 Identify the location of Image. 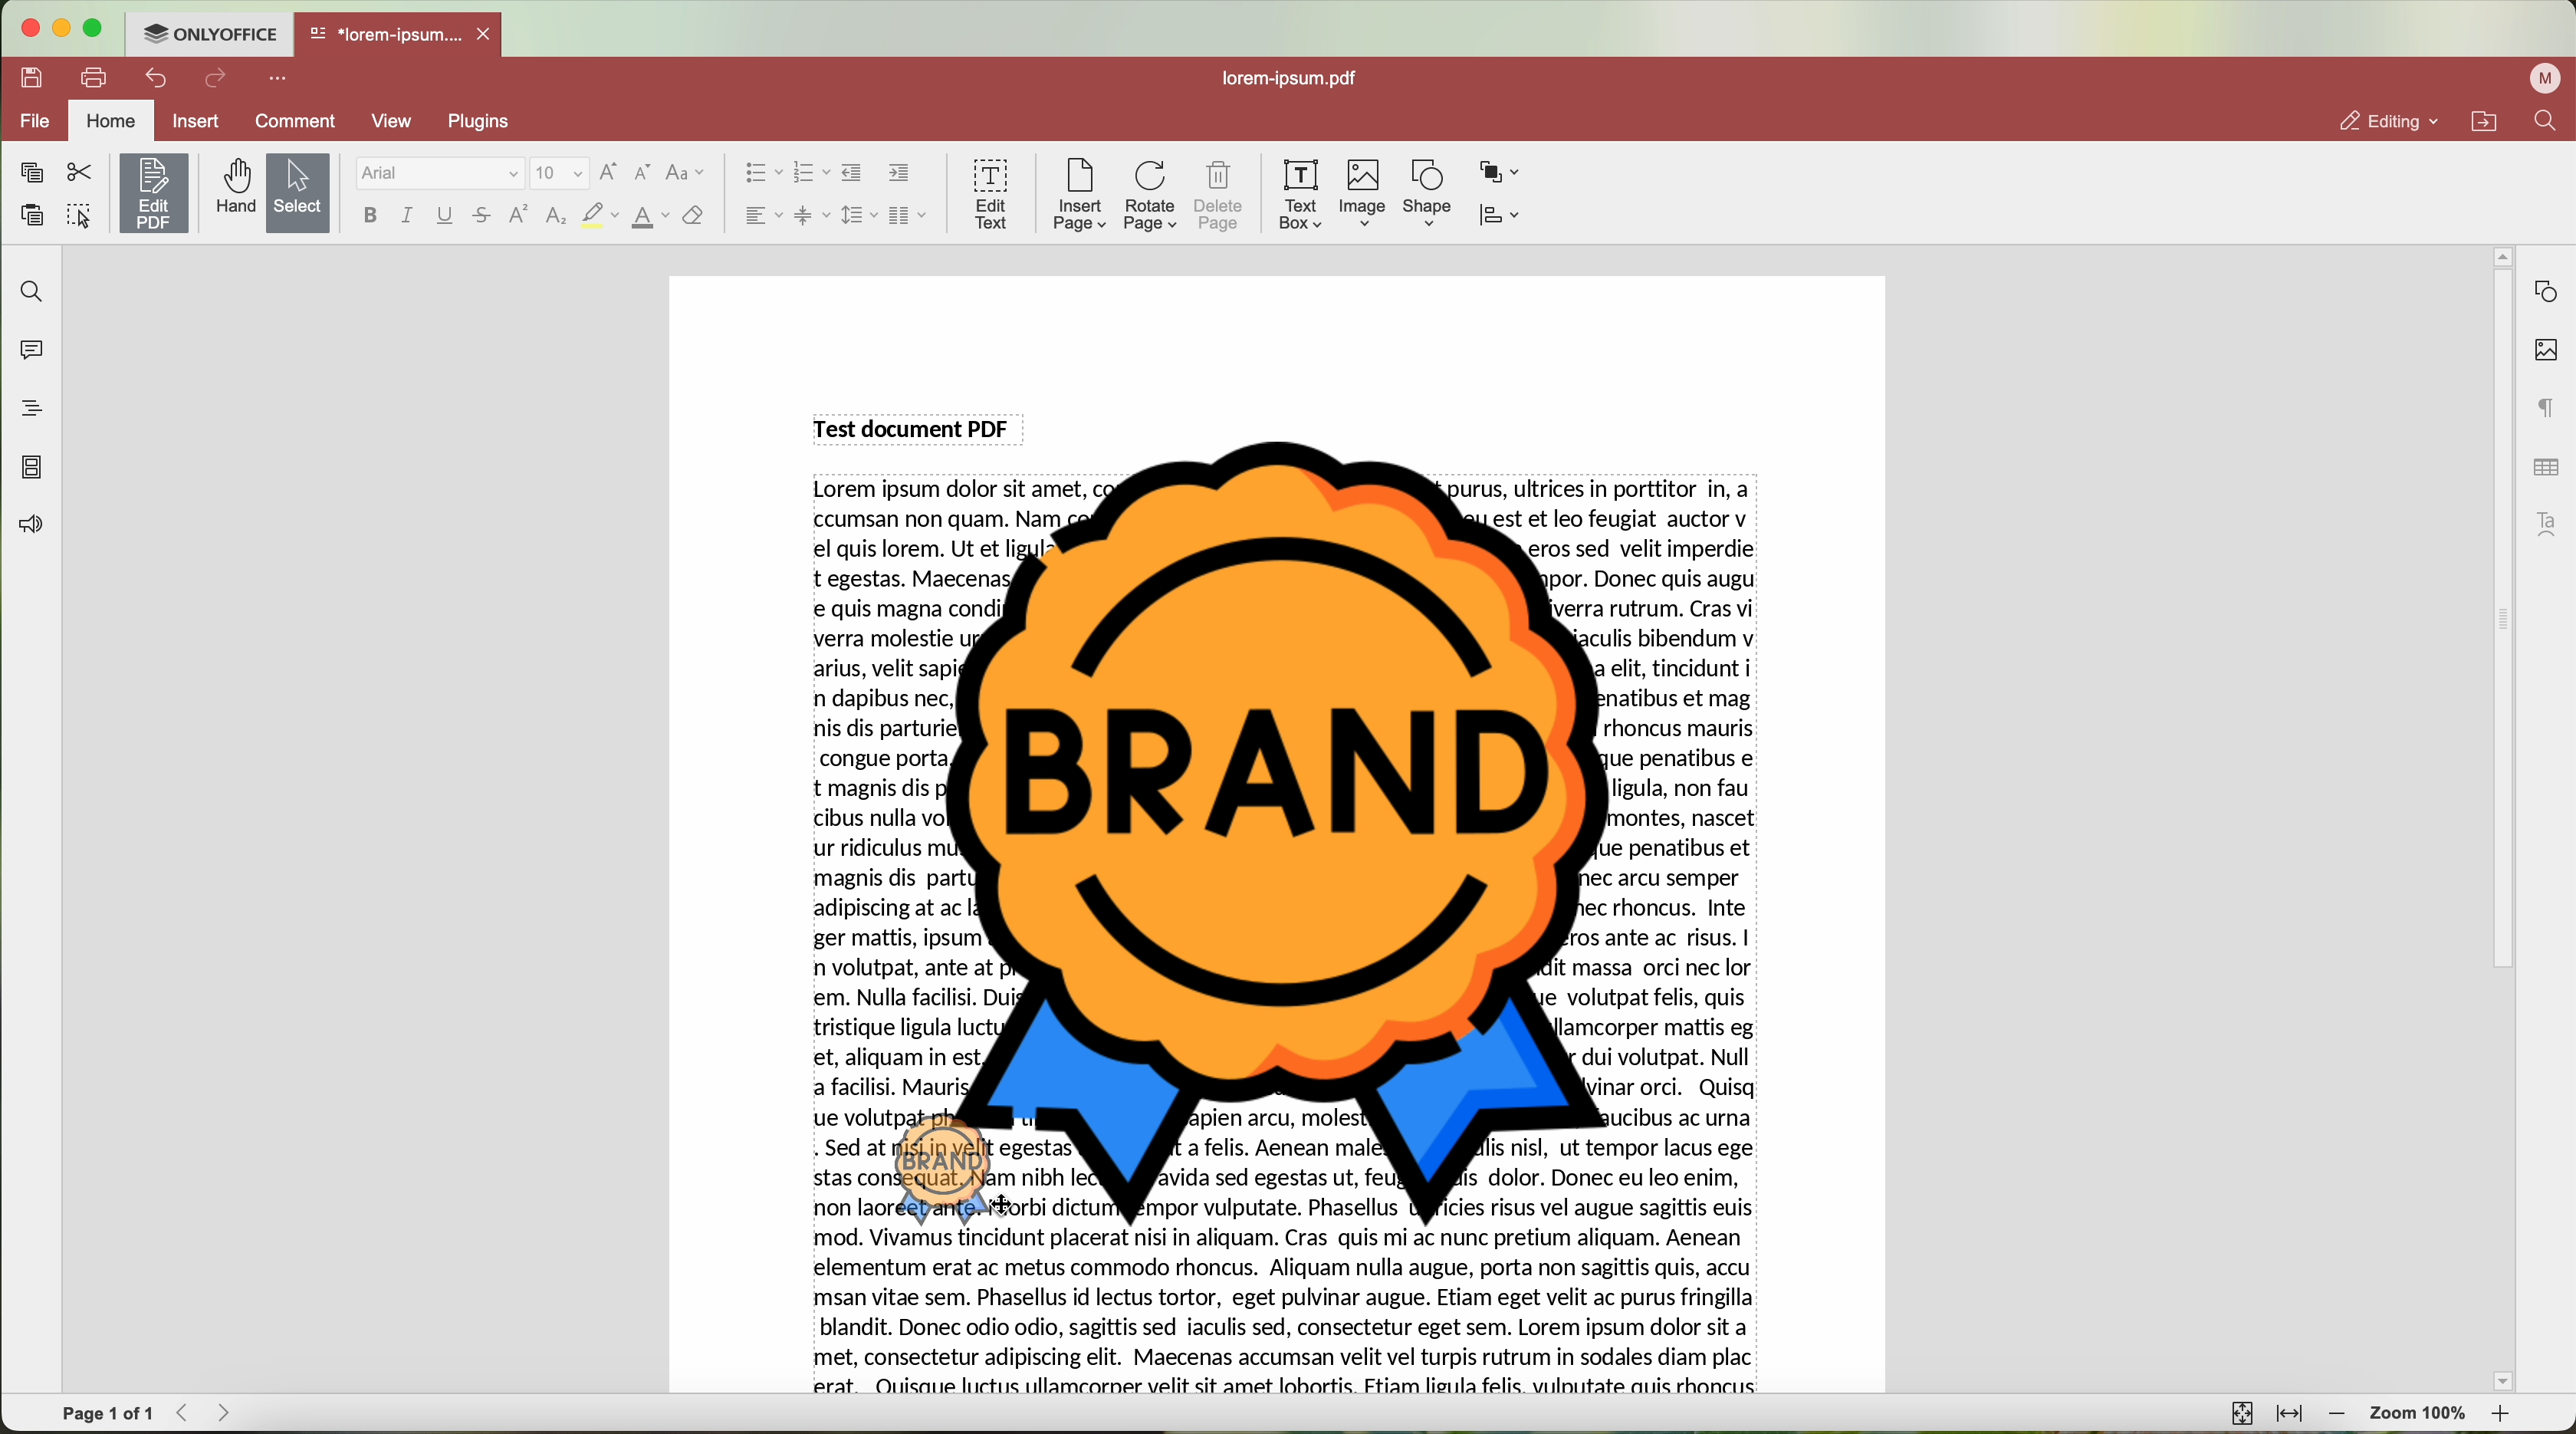
(1364, 195).